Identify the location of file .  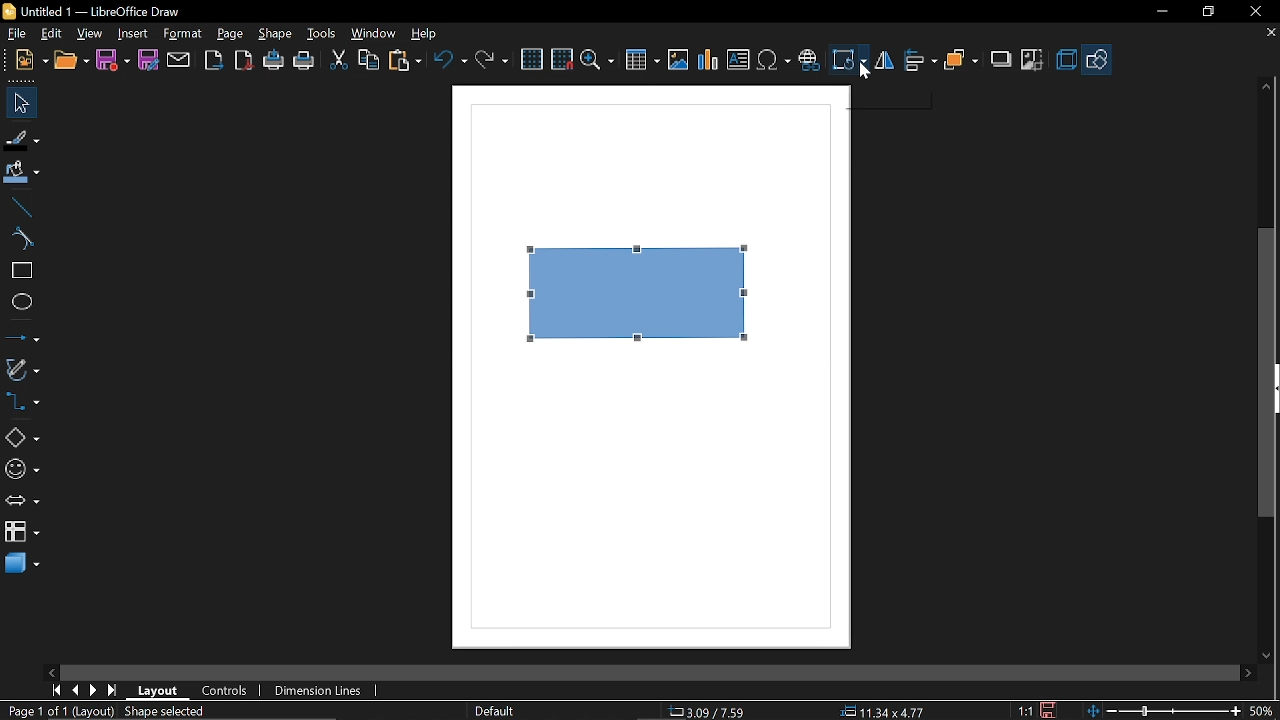
(15, 34).